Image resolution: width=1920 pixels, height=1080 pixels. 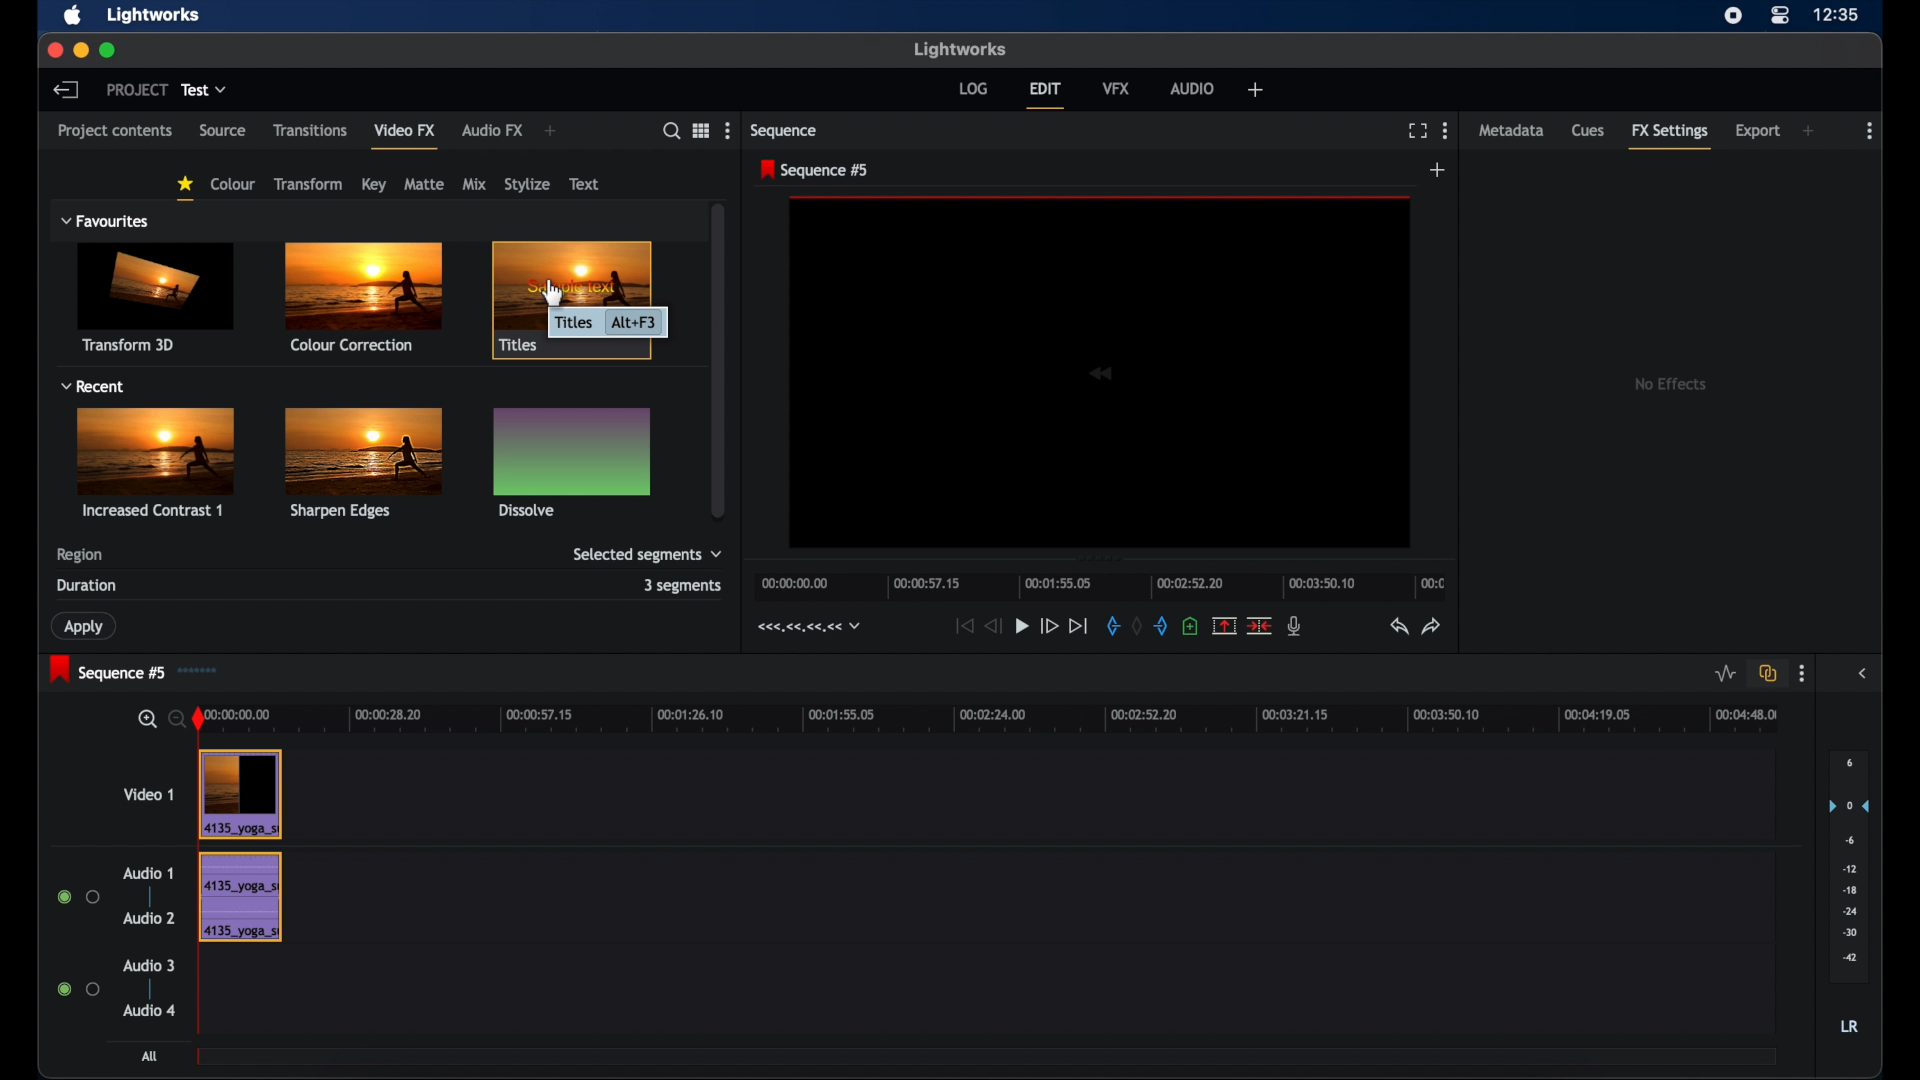 What do you see at coordinates (647, 555) in the screenshot?
I see `selected segments` at bounding box center [647, 555].